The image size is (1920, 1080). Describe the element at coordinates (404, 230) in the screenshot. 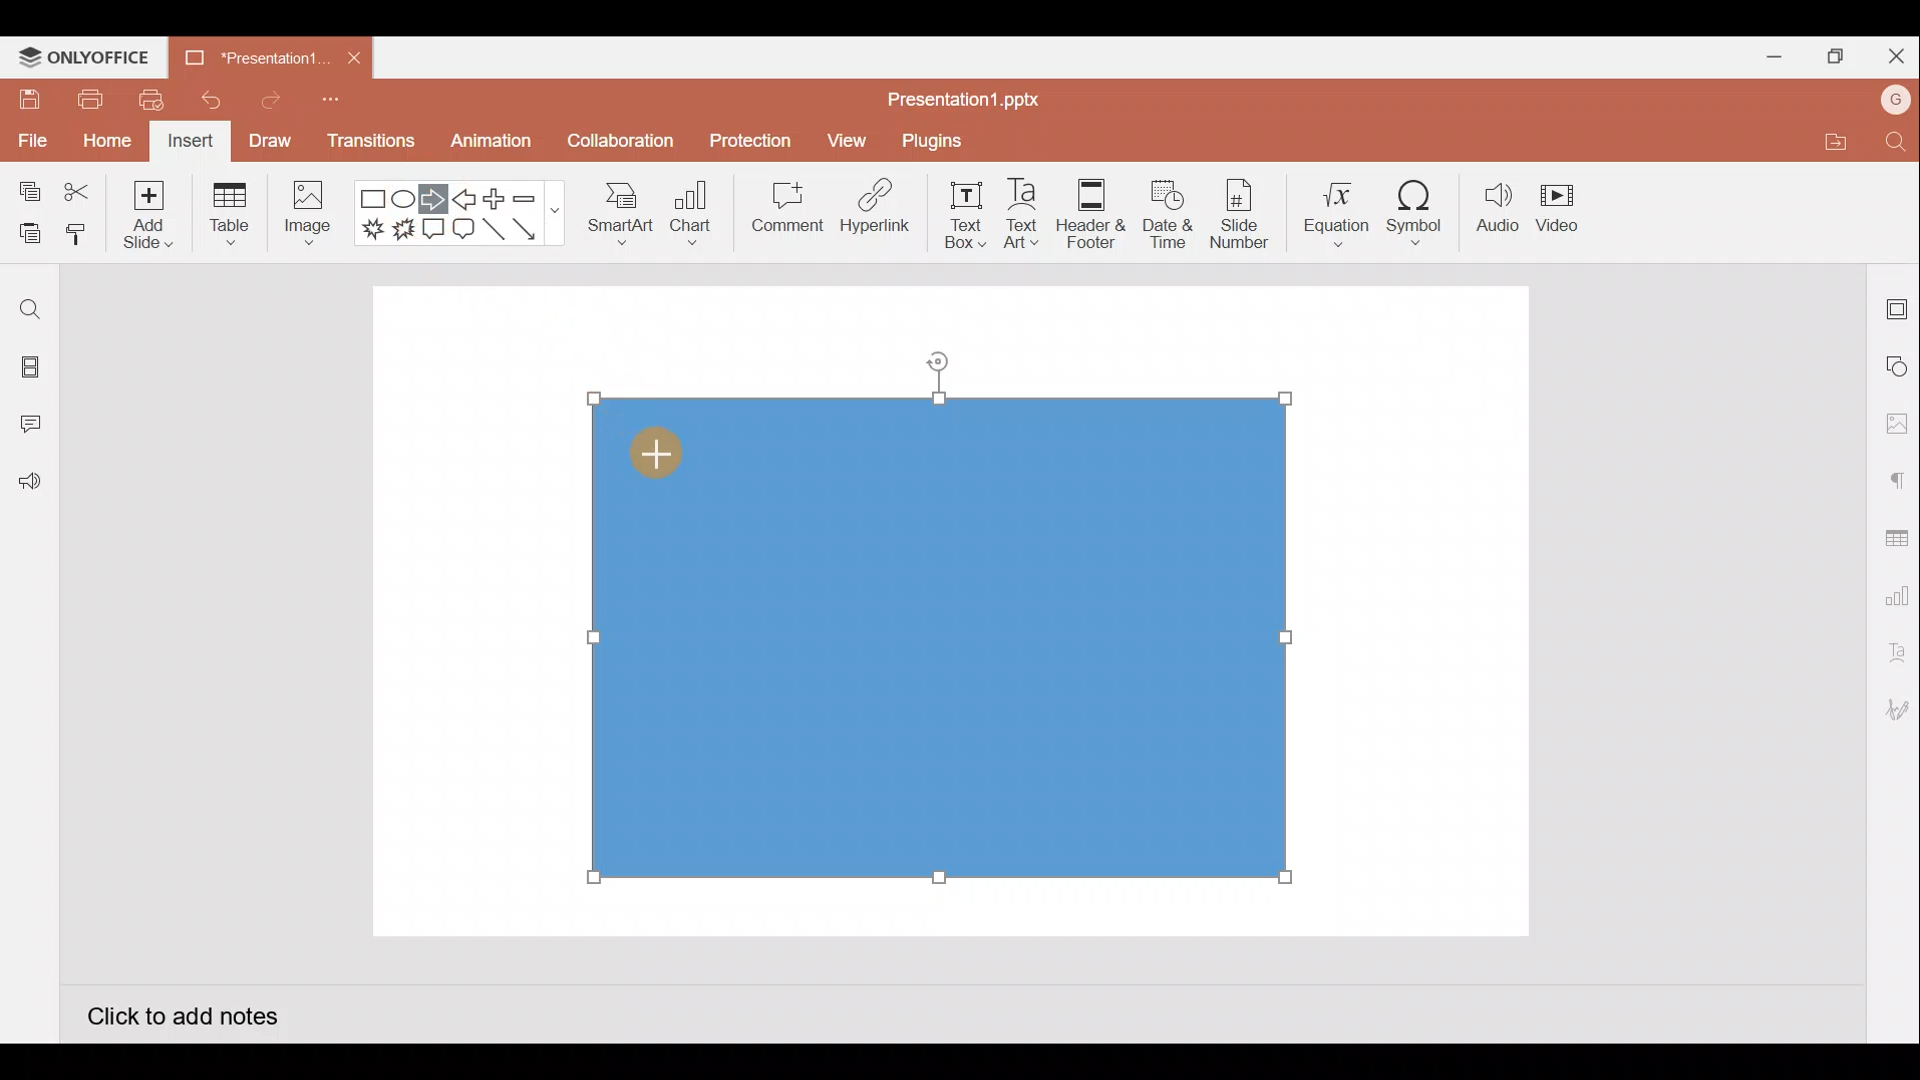

I see `Explosion 2` at that location.